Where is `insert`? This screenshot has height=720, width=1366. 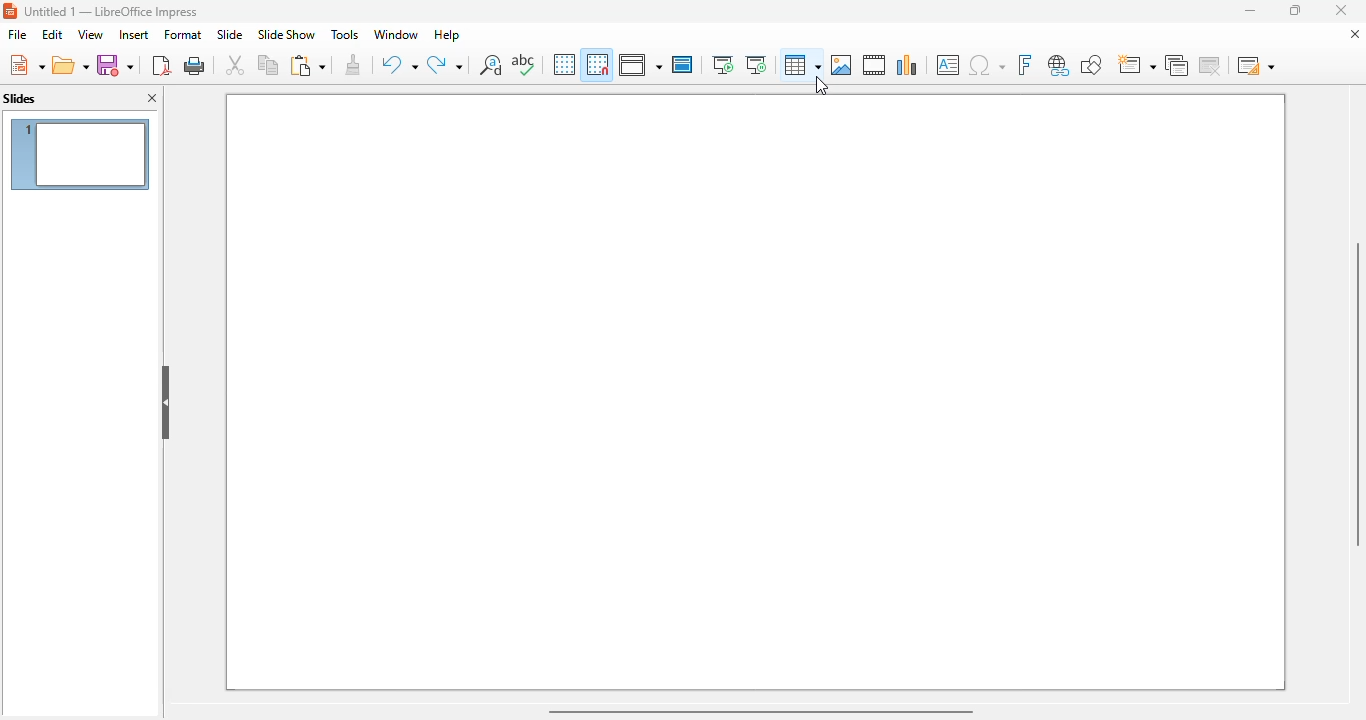
insert is located at coordinates (135, 35).